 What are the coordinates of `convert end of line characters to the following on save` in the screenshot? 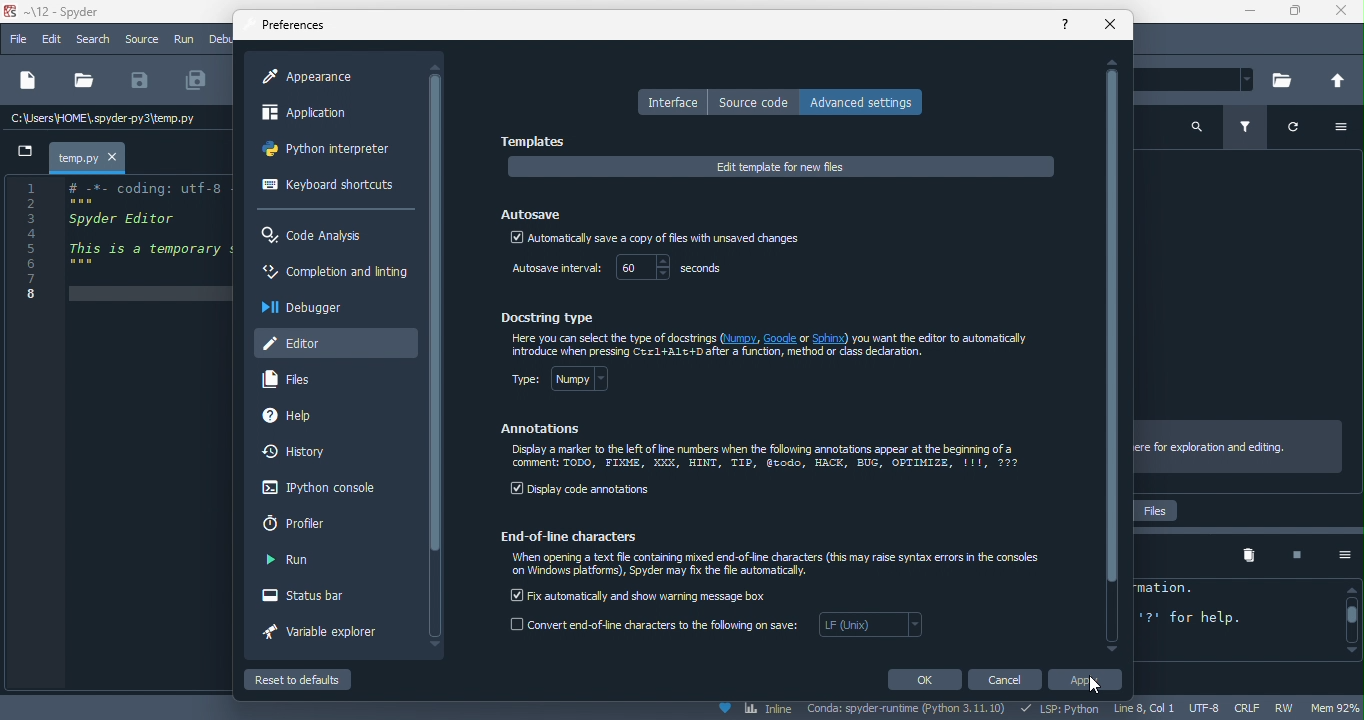 It's located at (719, 629).